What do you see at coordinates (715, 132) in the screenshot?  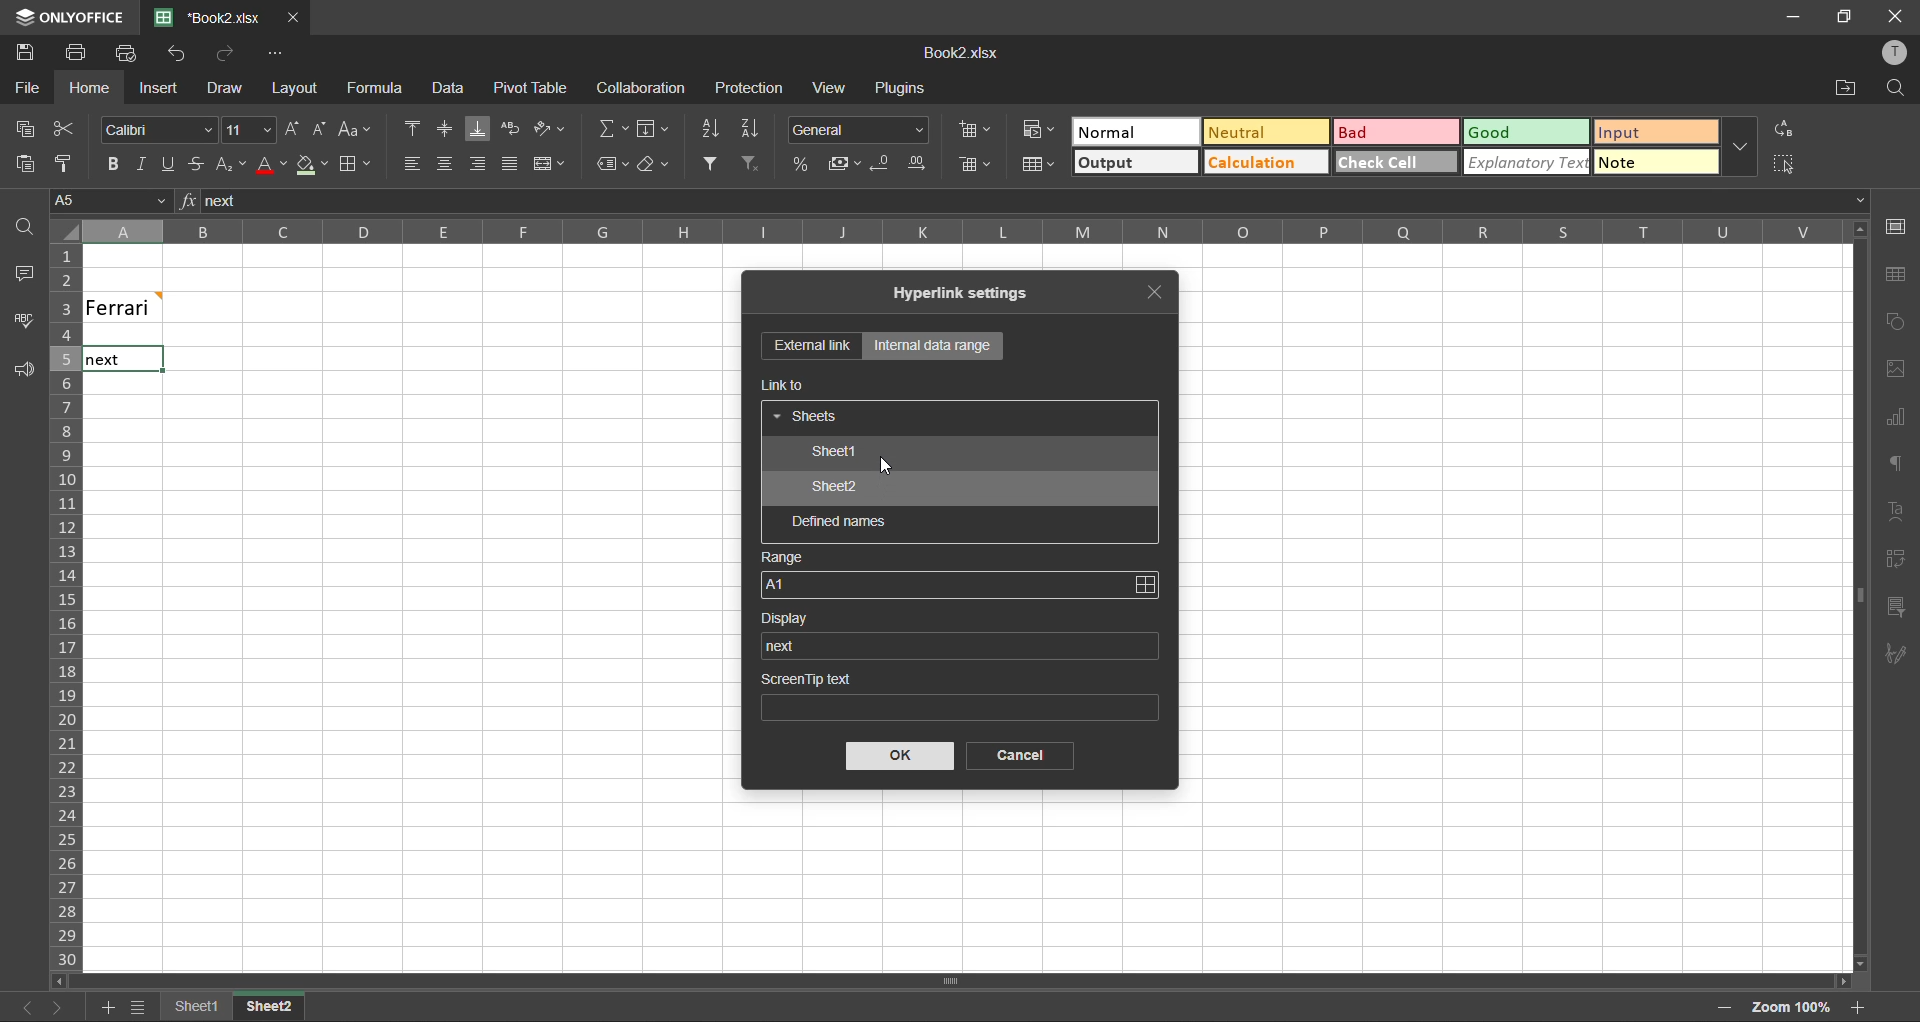 I see `sort ascending` at bounding box center [715, 132].